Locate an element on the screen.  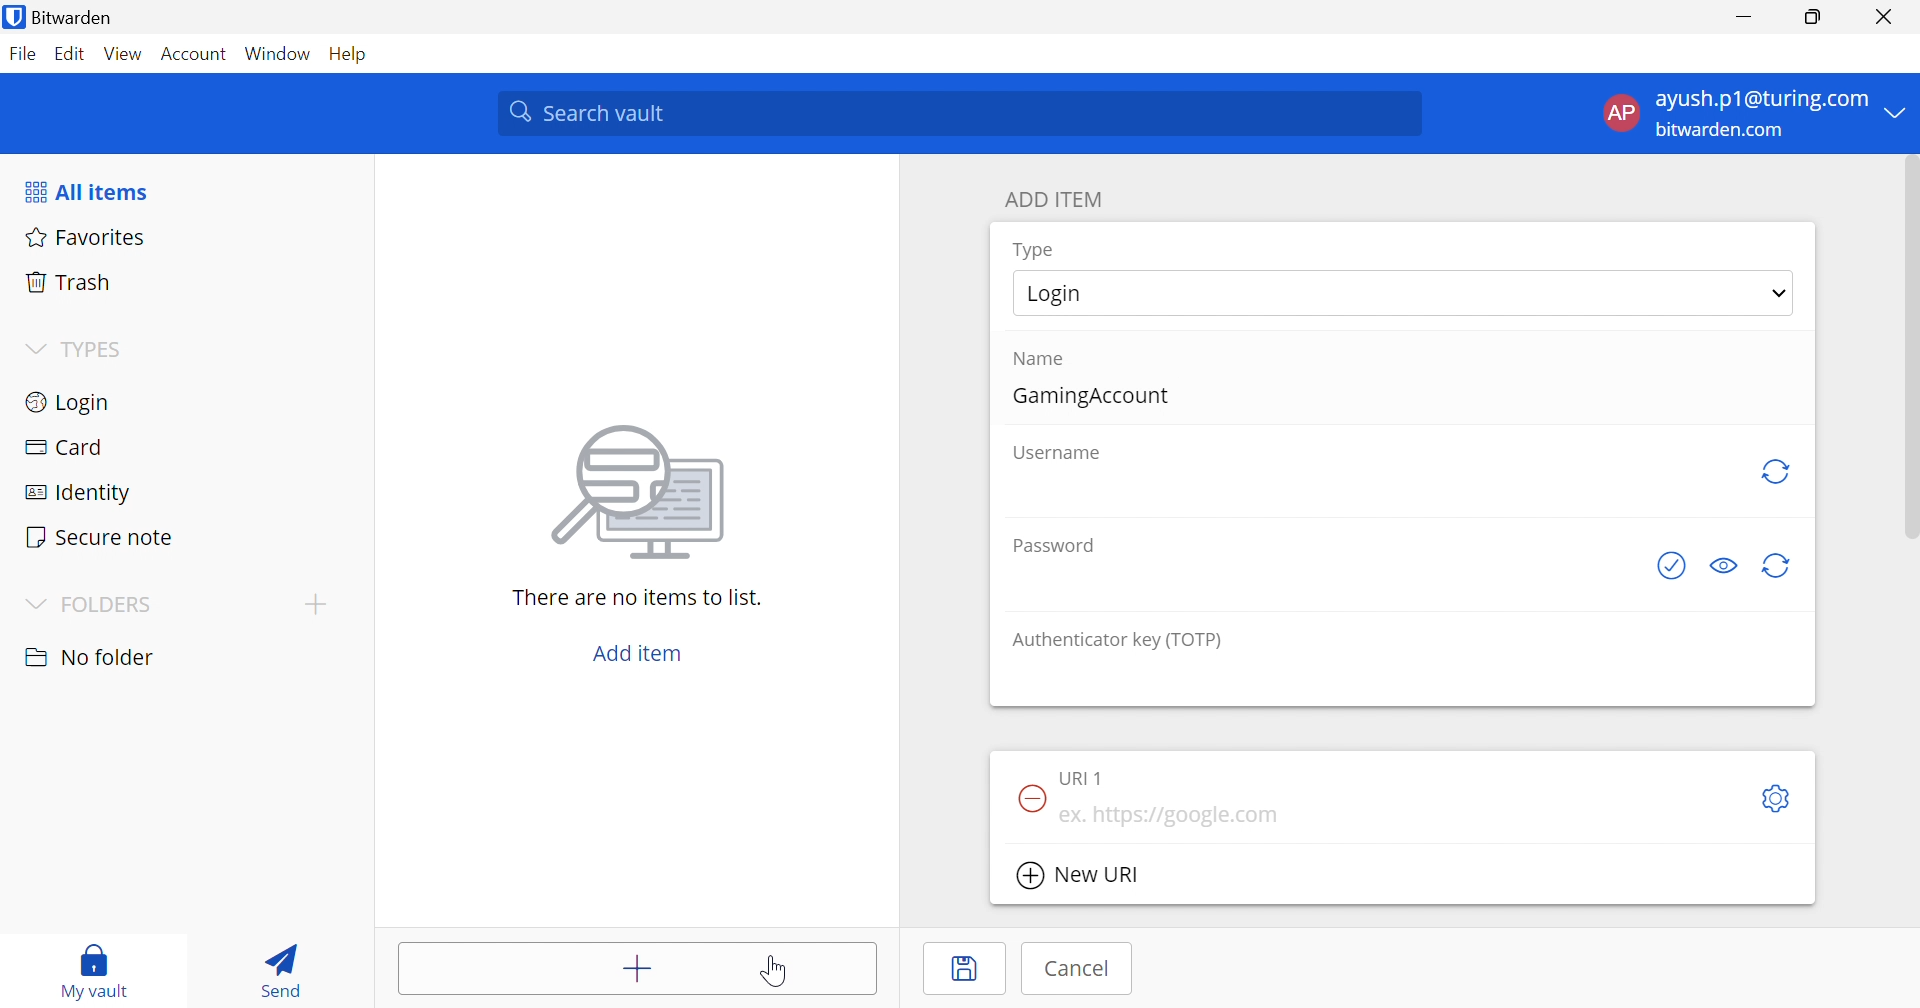
Cursor is located at coordinates (777, 971).